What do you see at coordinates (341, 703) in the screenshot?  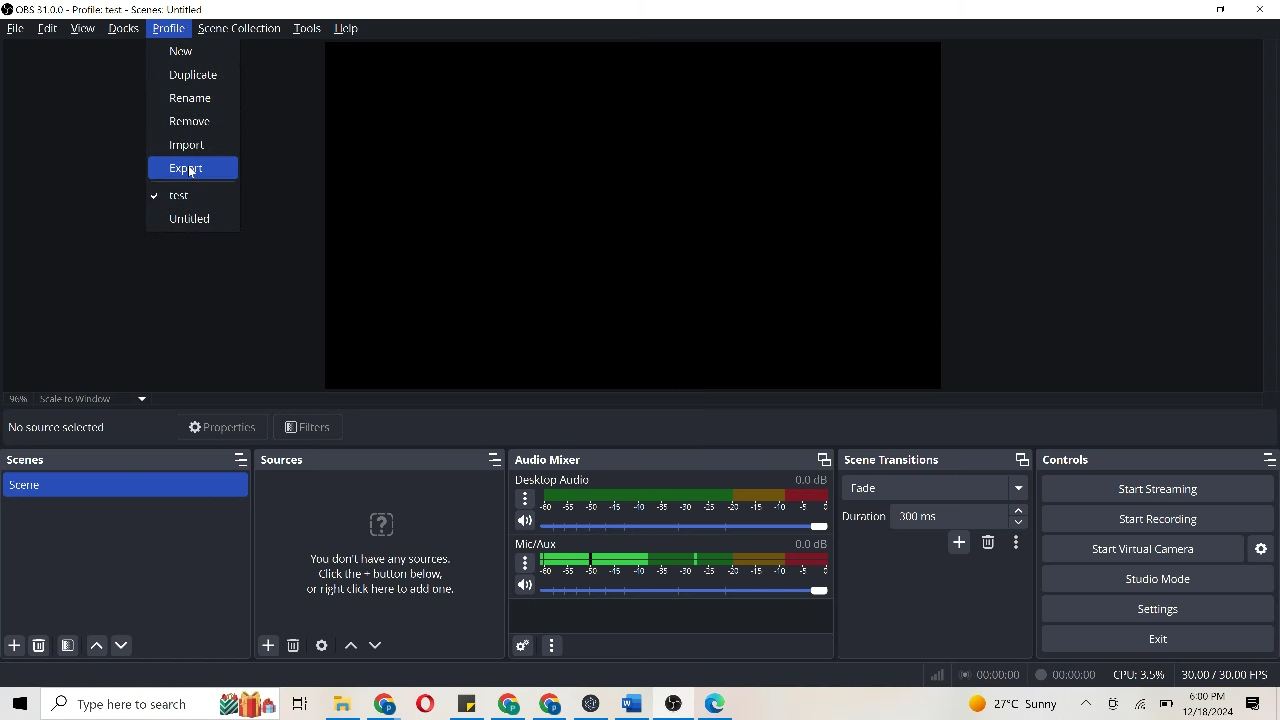 I see `folder` at bounding box center [341, 703].